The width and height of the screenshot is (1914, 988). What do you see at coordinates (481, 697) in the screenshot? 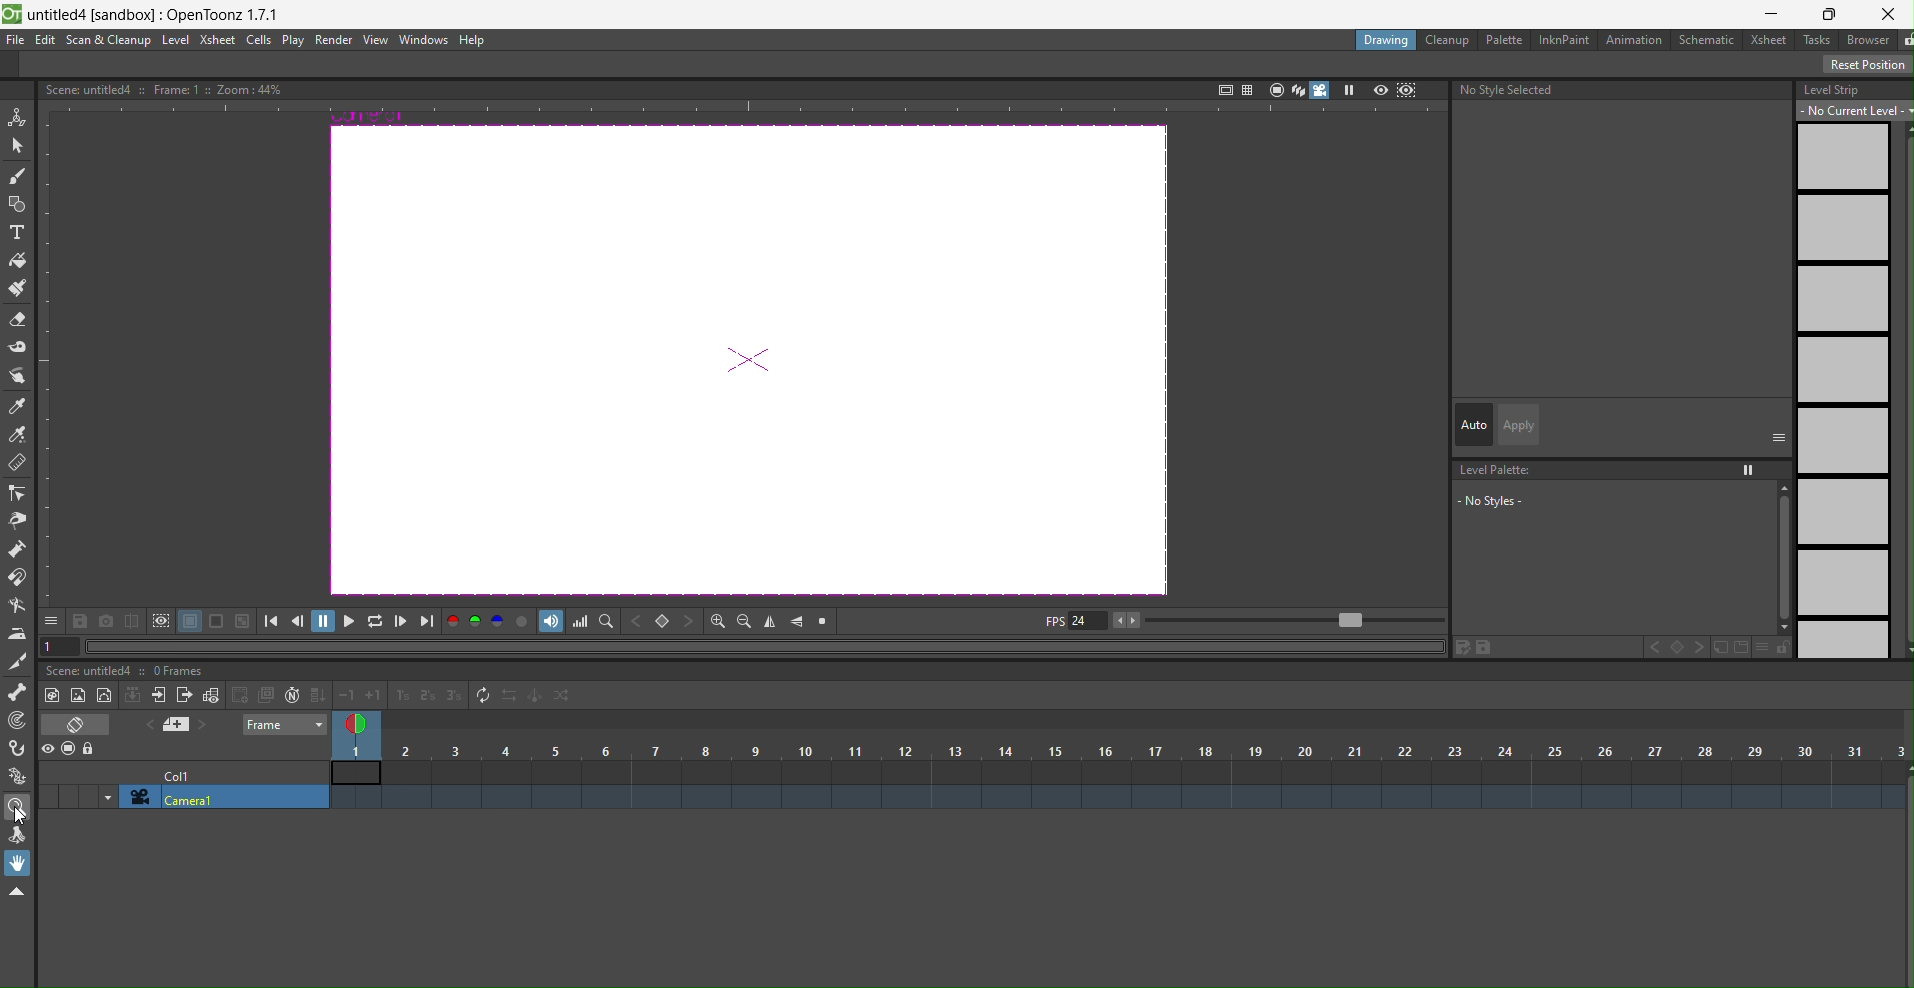
I see `refresh` at bounding box center [481, 697].